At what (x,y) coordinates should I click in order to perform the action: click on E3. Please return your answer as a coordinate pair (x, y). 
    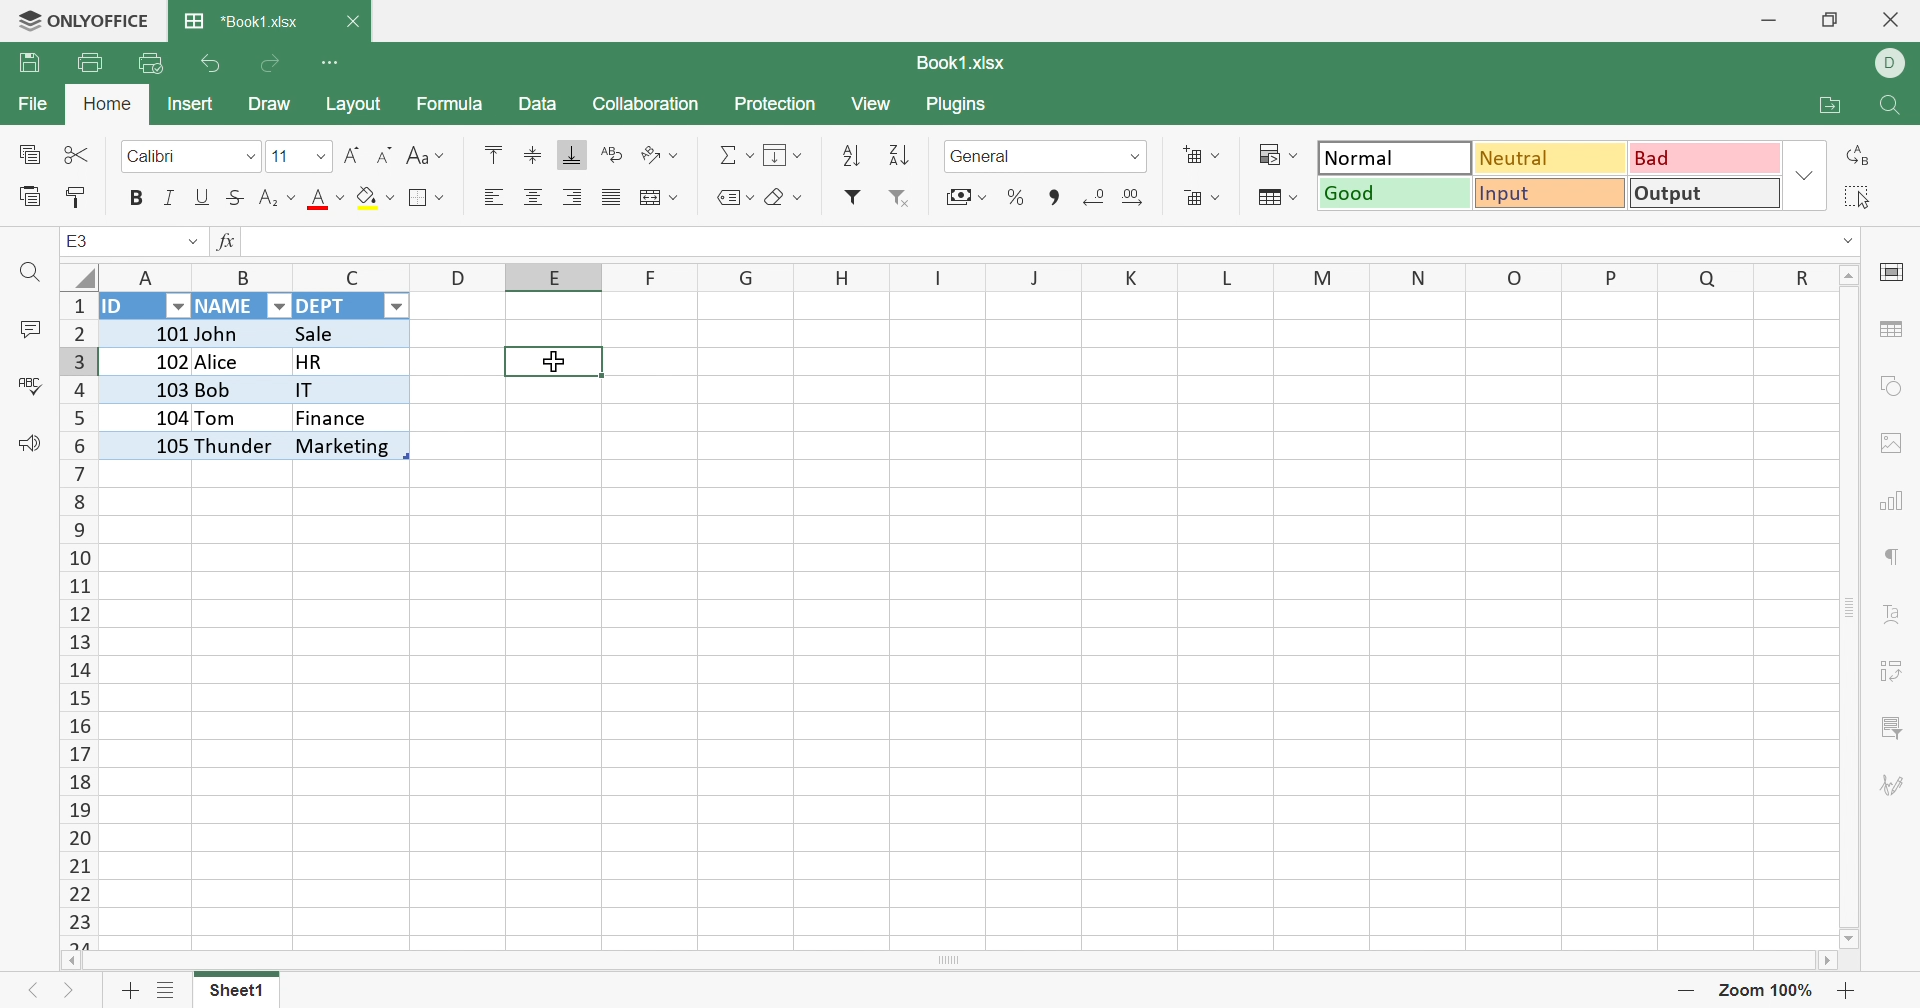
    Looking at the image, I should click on (71, 239).